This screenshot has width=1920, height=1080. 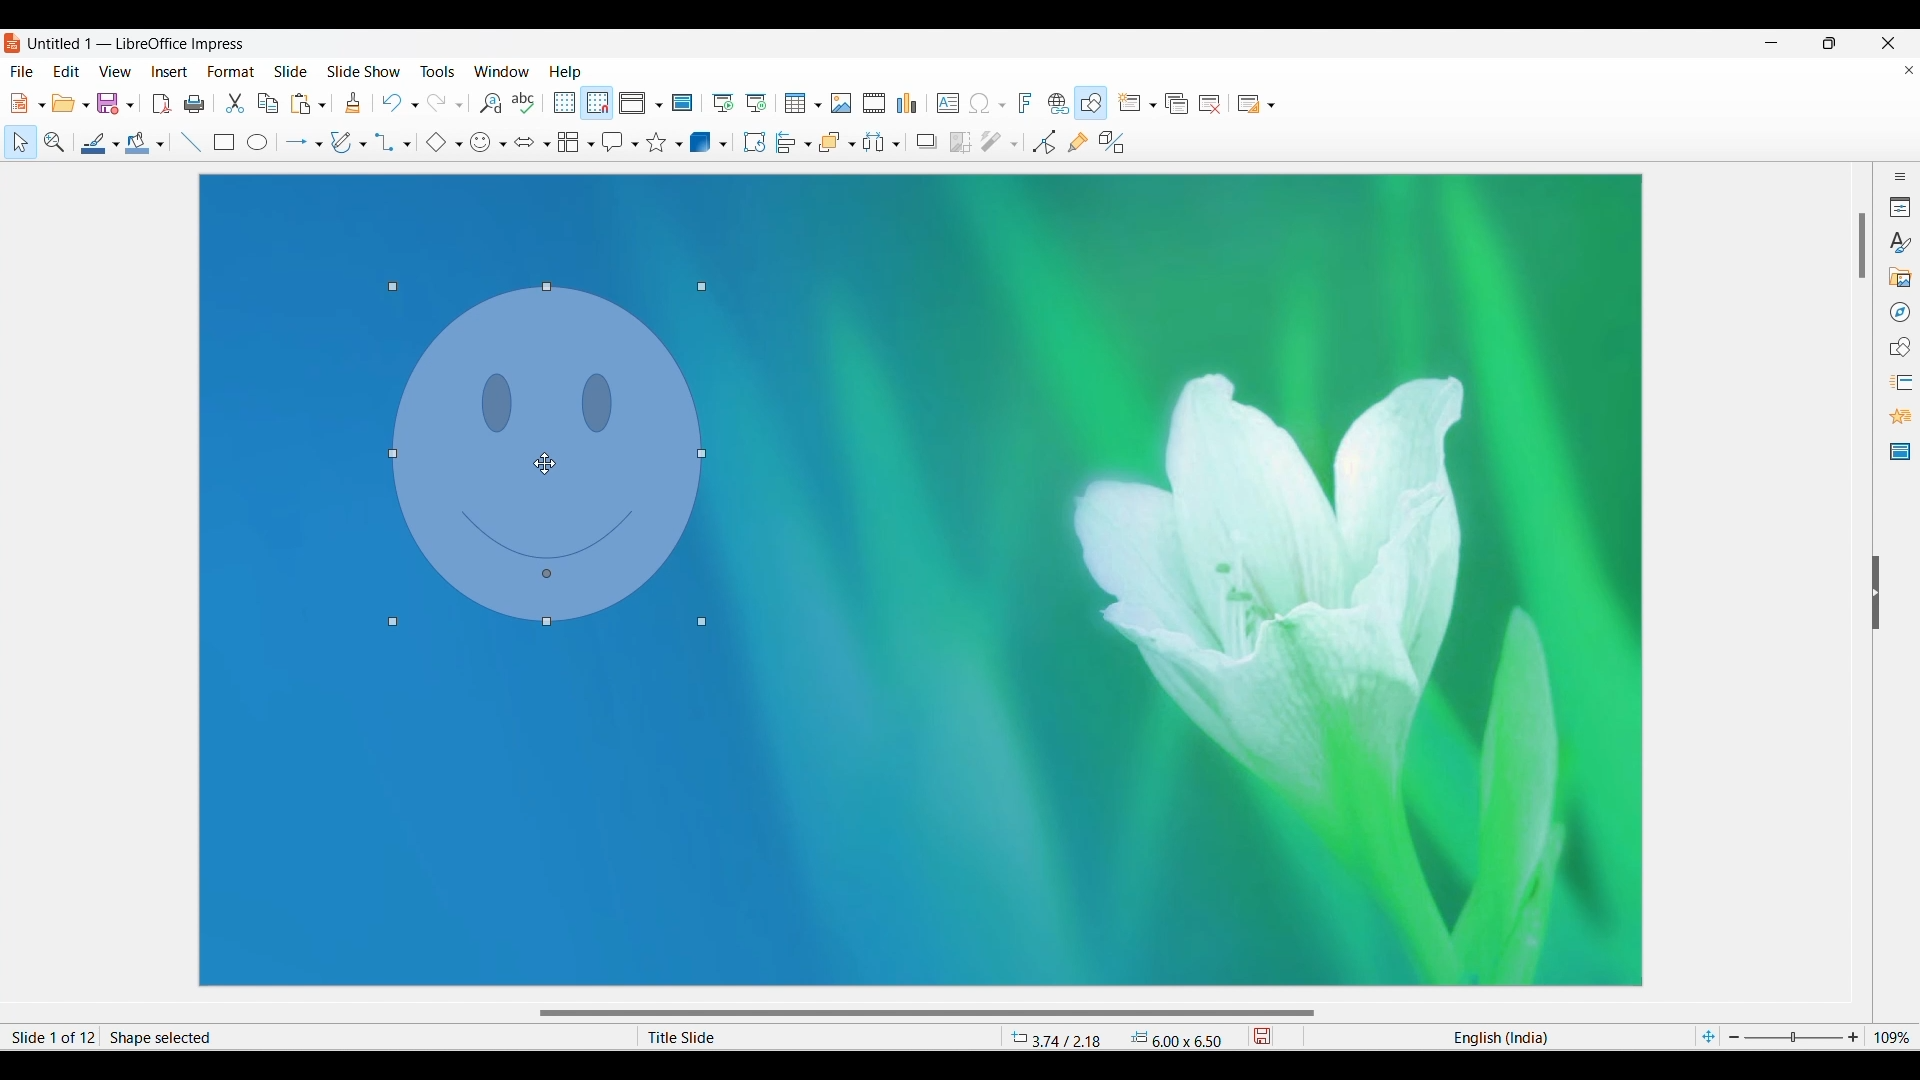 I want to click on save modifications to document, so click(x=1264, y=1036).